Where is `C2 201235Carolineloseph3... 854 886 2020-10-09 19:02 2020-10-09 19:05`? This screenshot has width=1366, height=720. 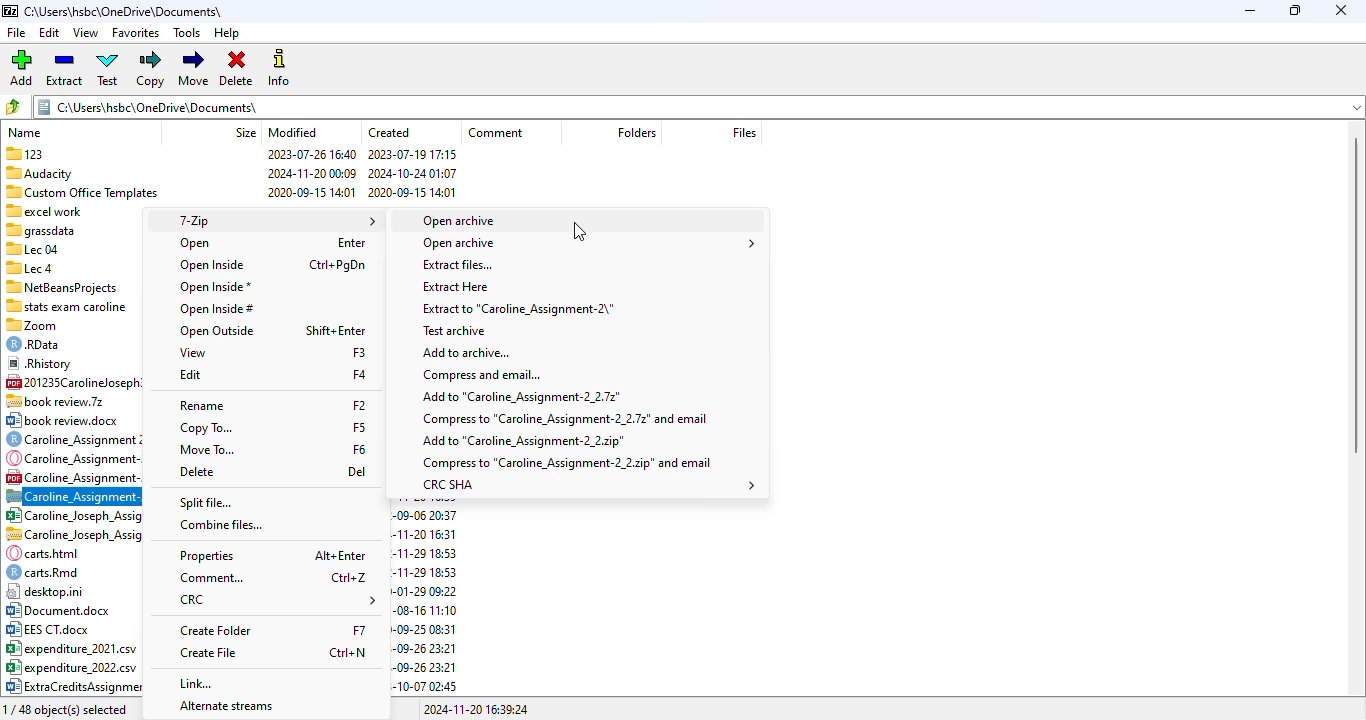
C2 201235Carolineloseph3... 854 886 2020-10-09 19:02 2020-10-09 19:05 is located at coordinates (72, 381).